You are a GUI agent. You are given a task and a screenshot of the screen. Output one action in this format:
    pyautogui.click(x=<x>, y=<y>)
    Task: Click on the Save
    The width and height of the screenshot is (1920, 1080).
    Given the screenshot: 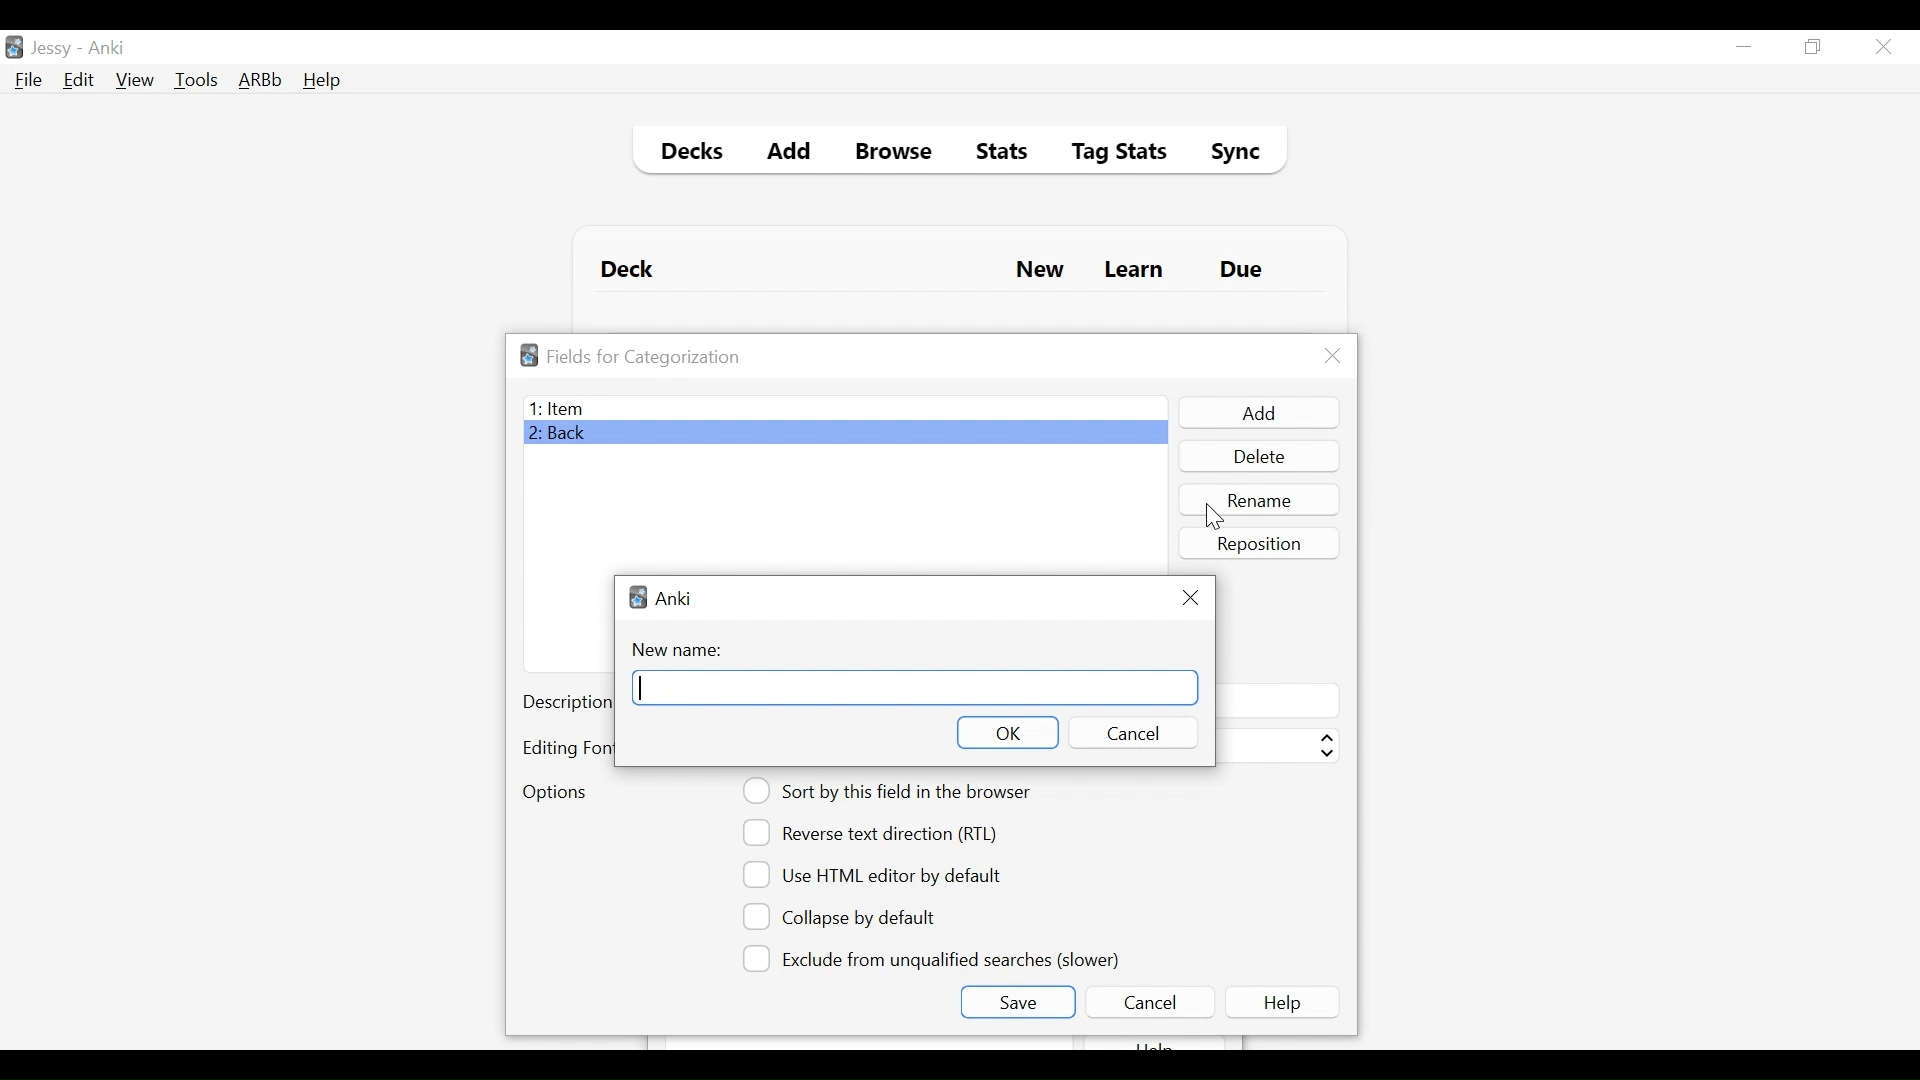 What is the action you would take?
    pyautogui.click(x=1017, y=1002)
    